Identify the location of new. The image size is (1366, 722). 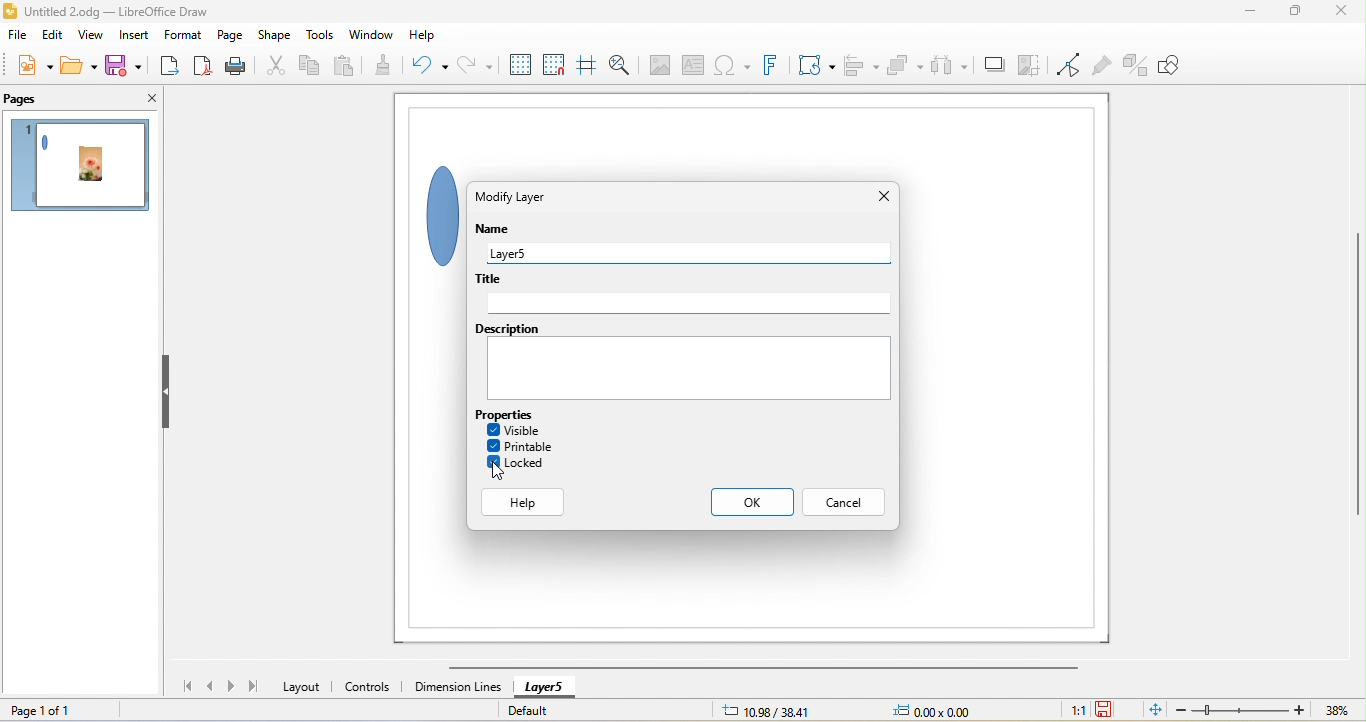
(35, 68).